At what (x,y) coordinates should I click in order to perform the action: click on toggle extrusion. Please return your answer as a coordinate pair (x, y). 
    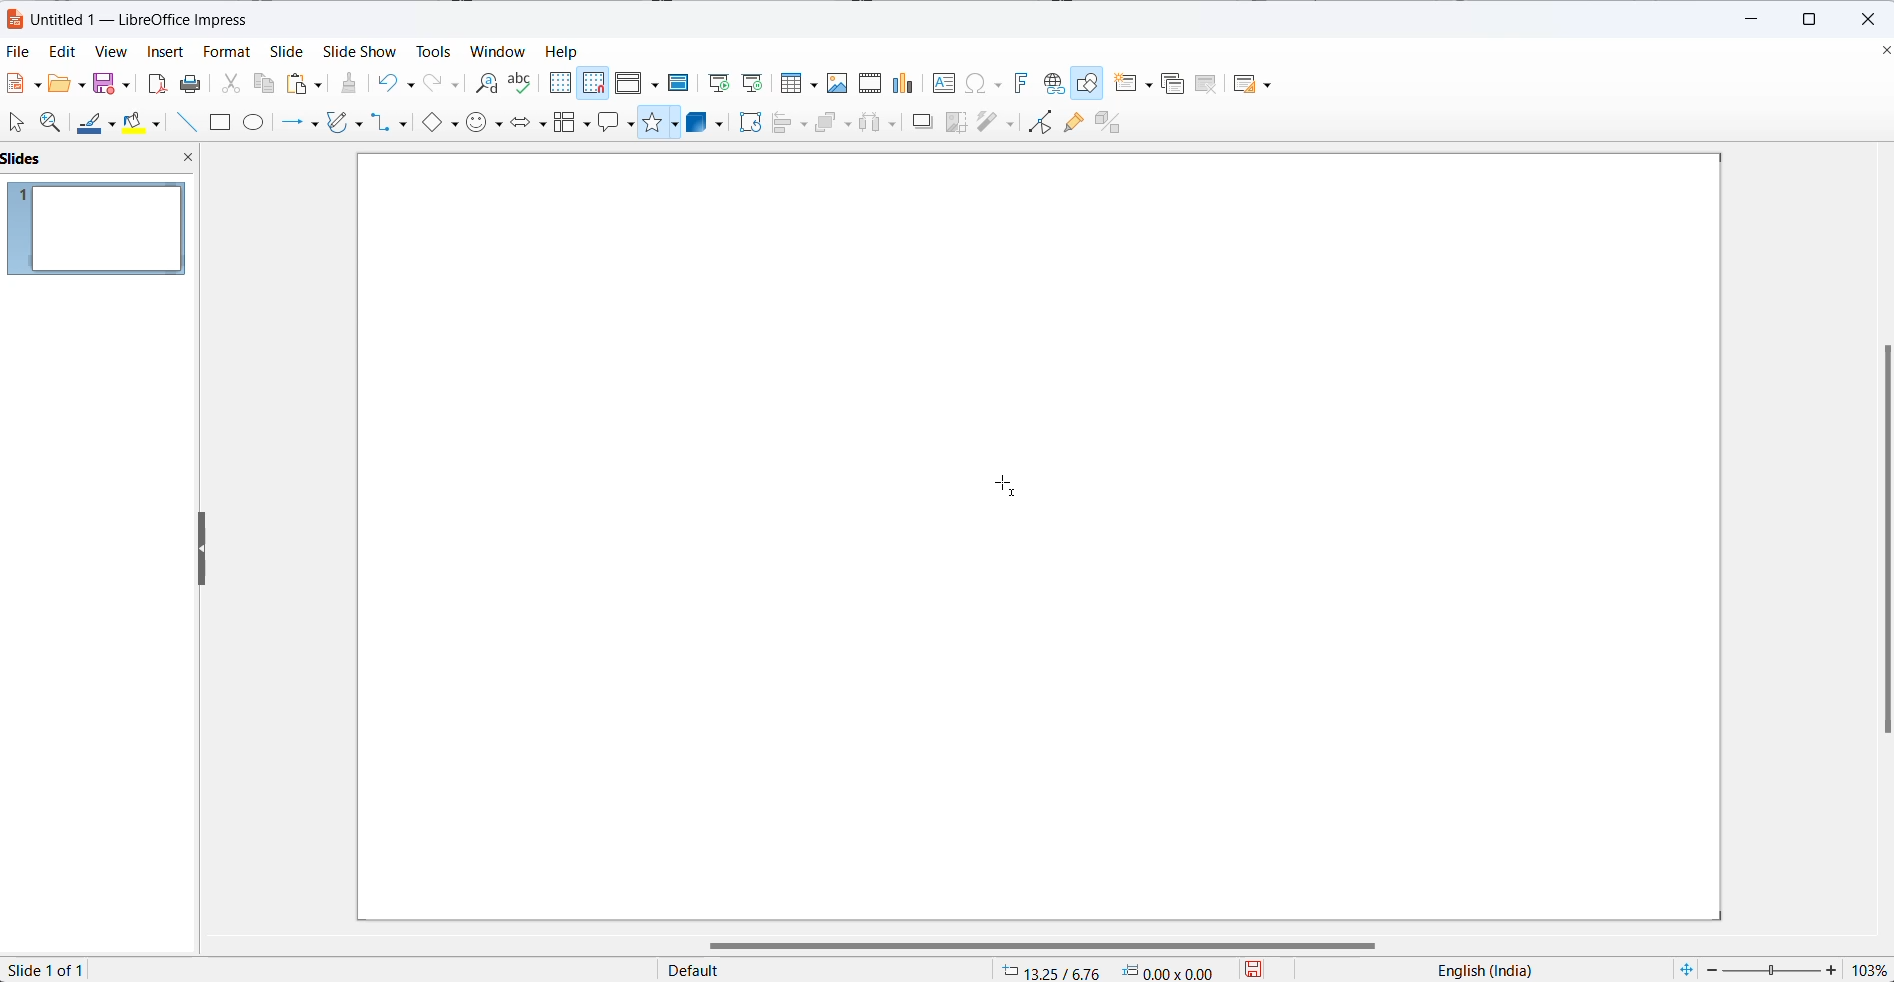
    Looking at the image, I should click on (1111, 122).